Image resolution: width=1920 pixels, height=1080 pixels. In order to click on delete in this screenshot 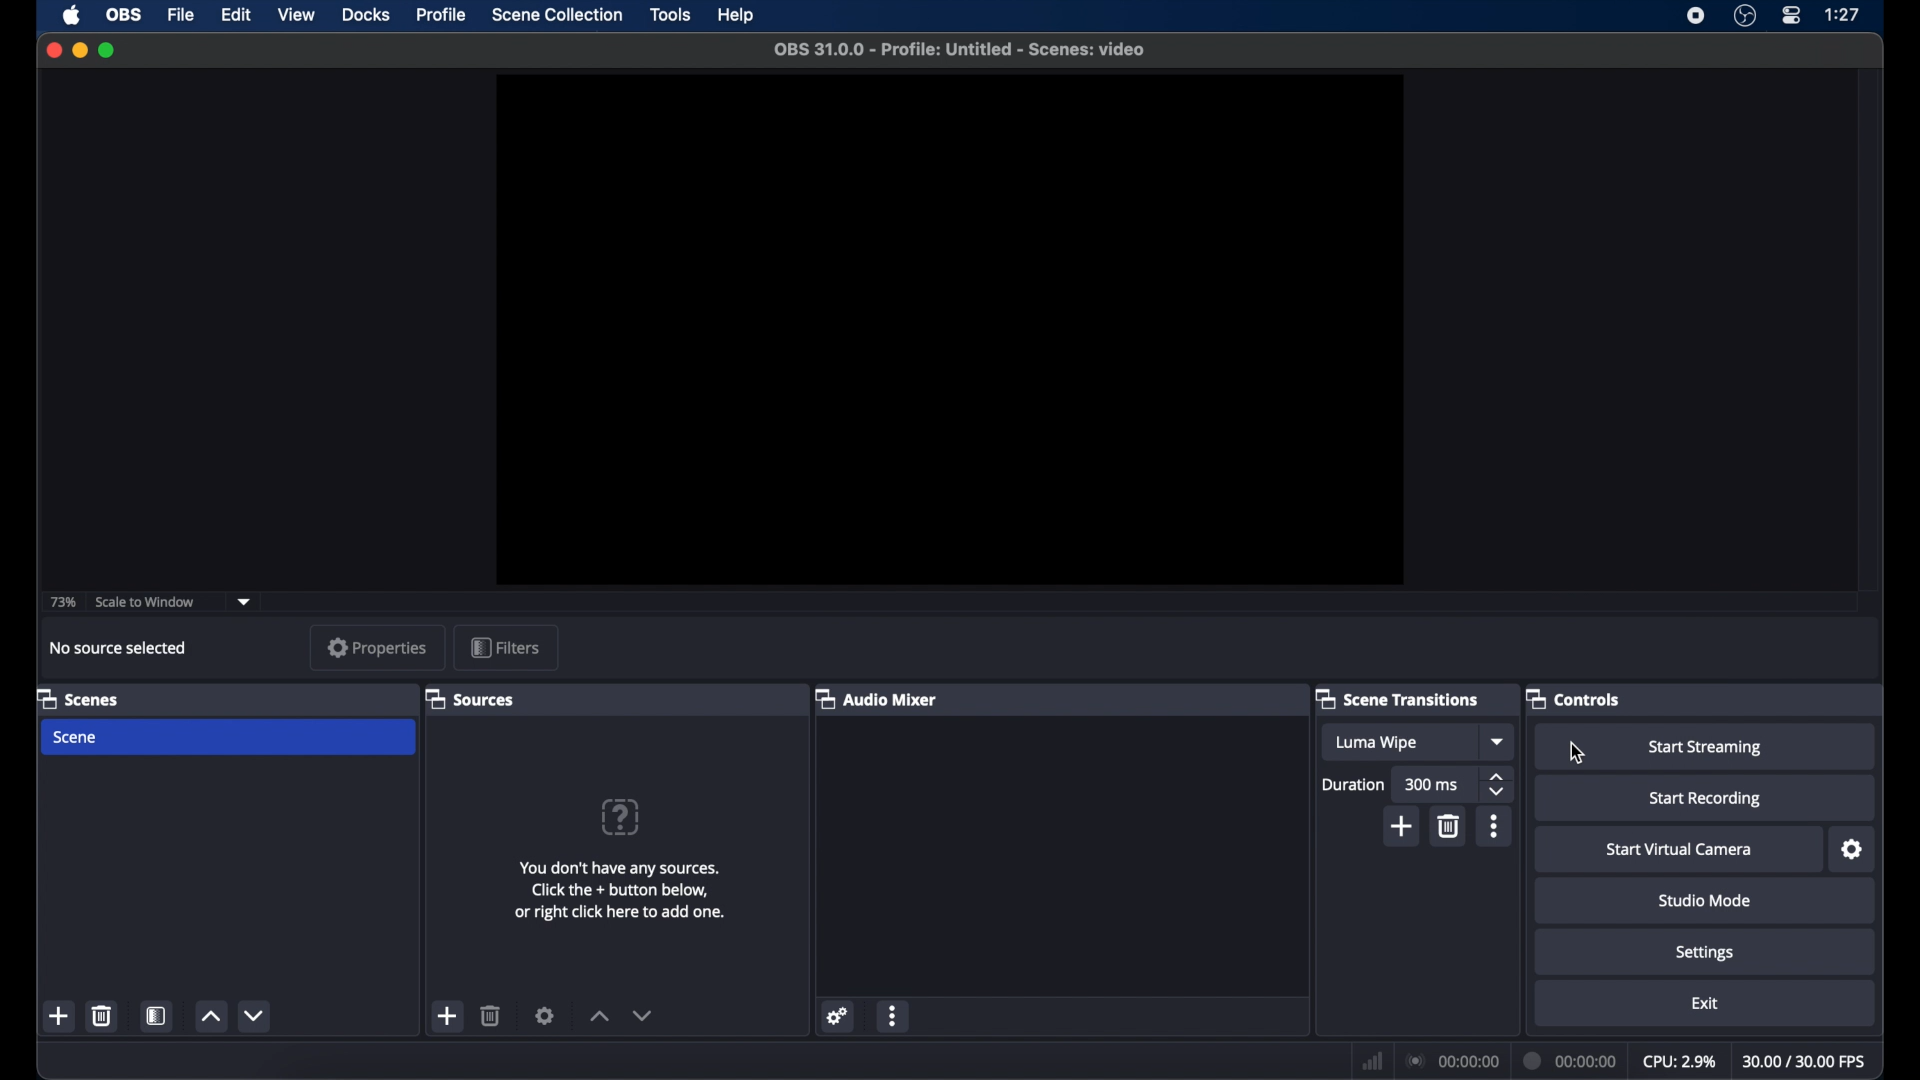, I will do `click(1452, 826)`.